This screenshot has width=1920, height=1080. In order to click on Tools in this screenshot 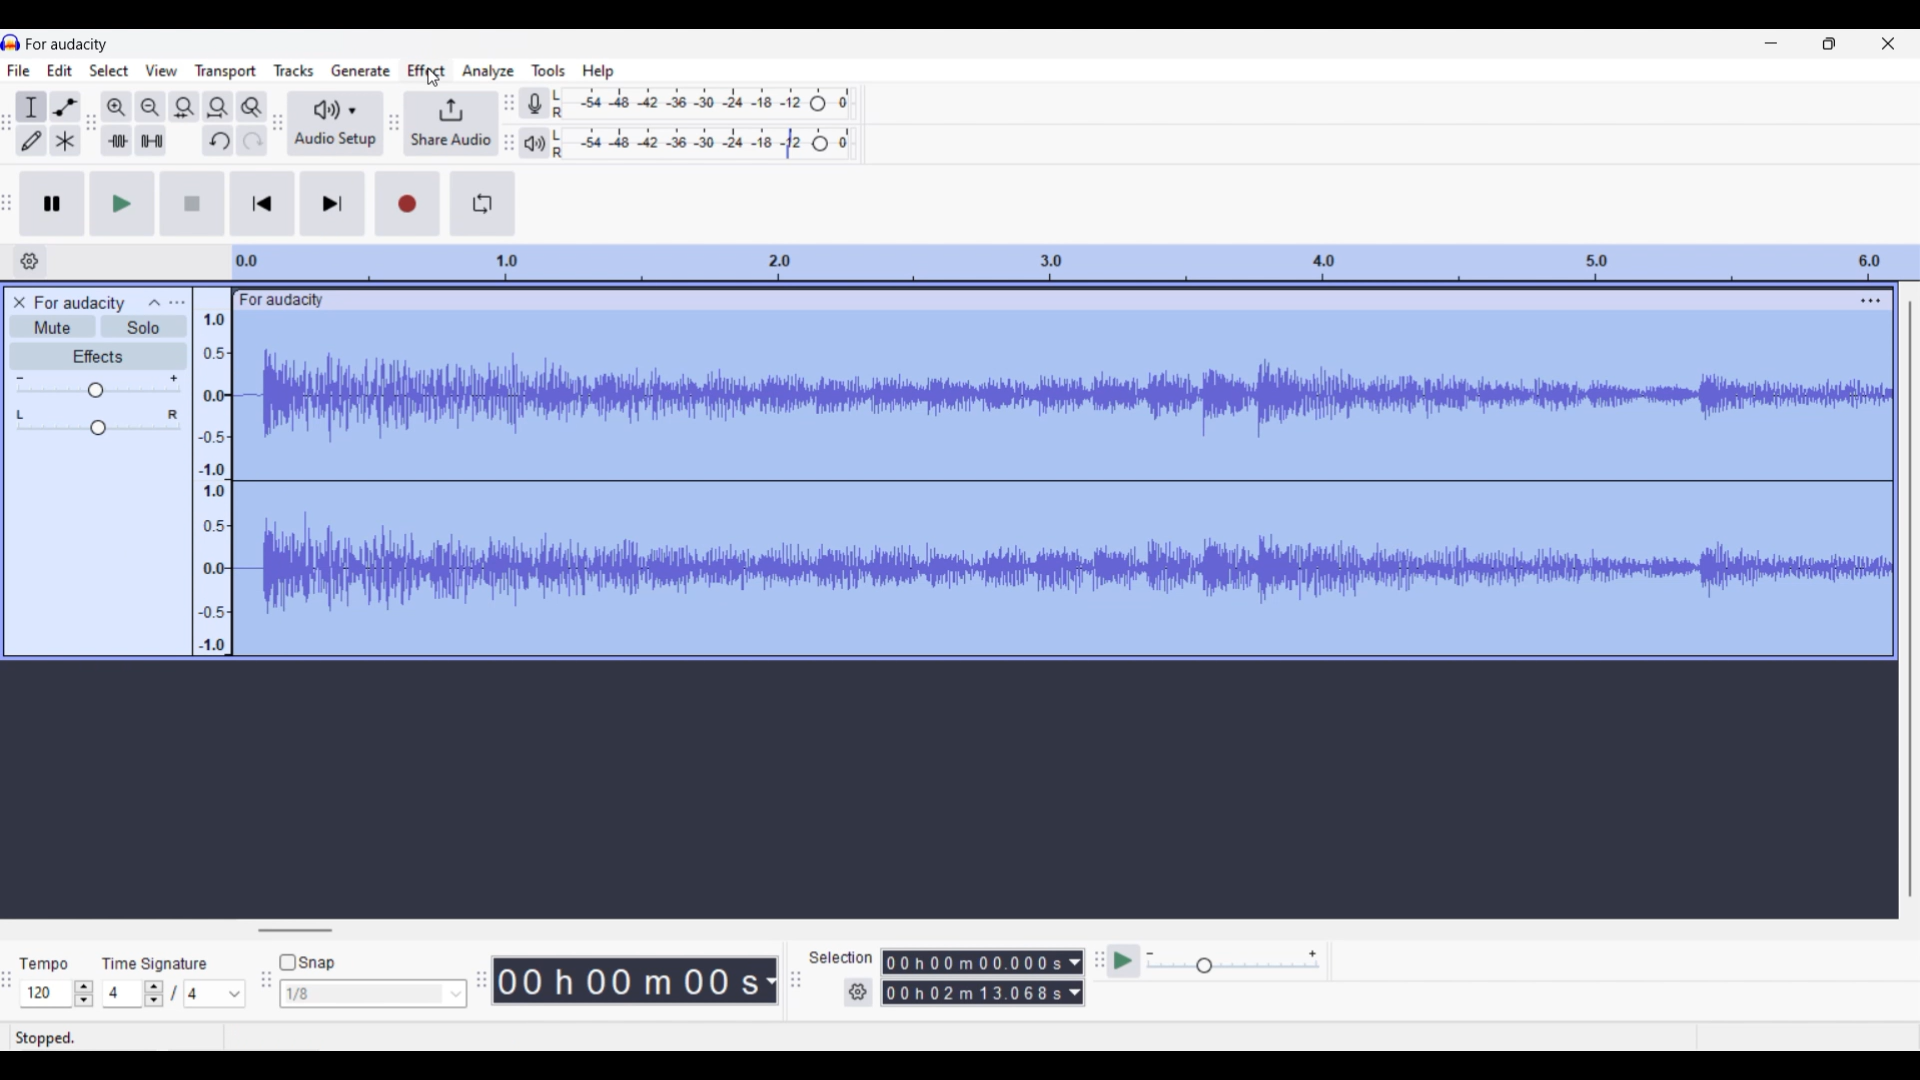, I will do `click(548, 69)`.